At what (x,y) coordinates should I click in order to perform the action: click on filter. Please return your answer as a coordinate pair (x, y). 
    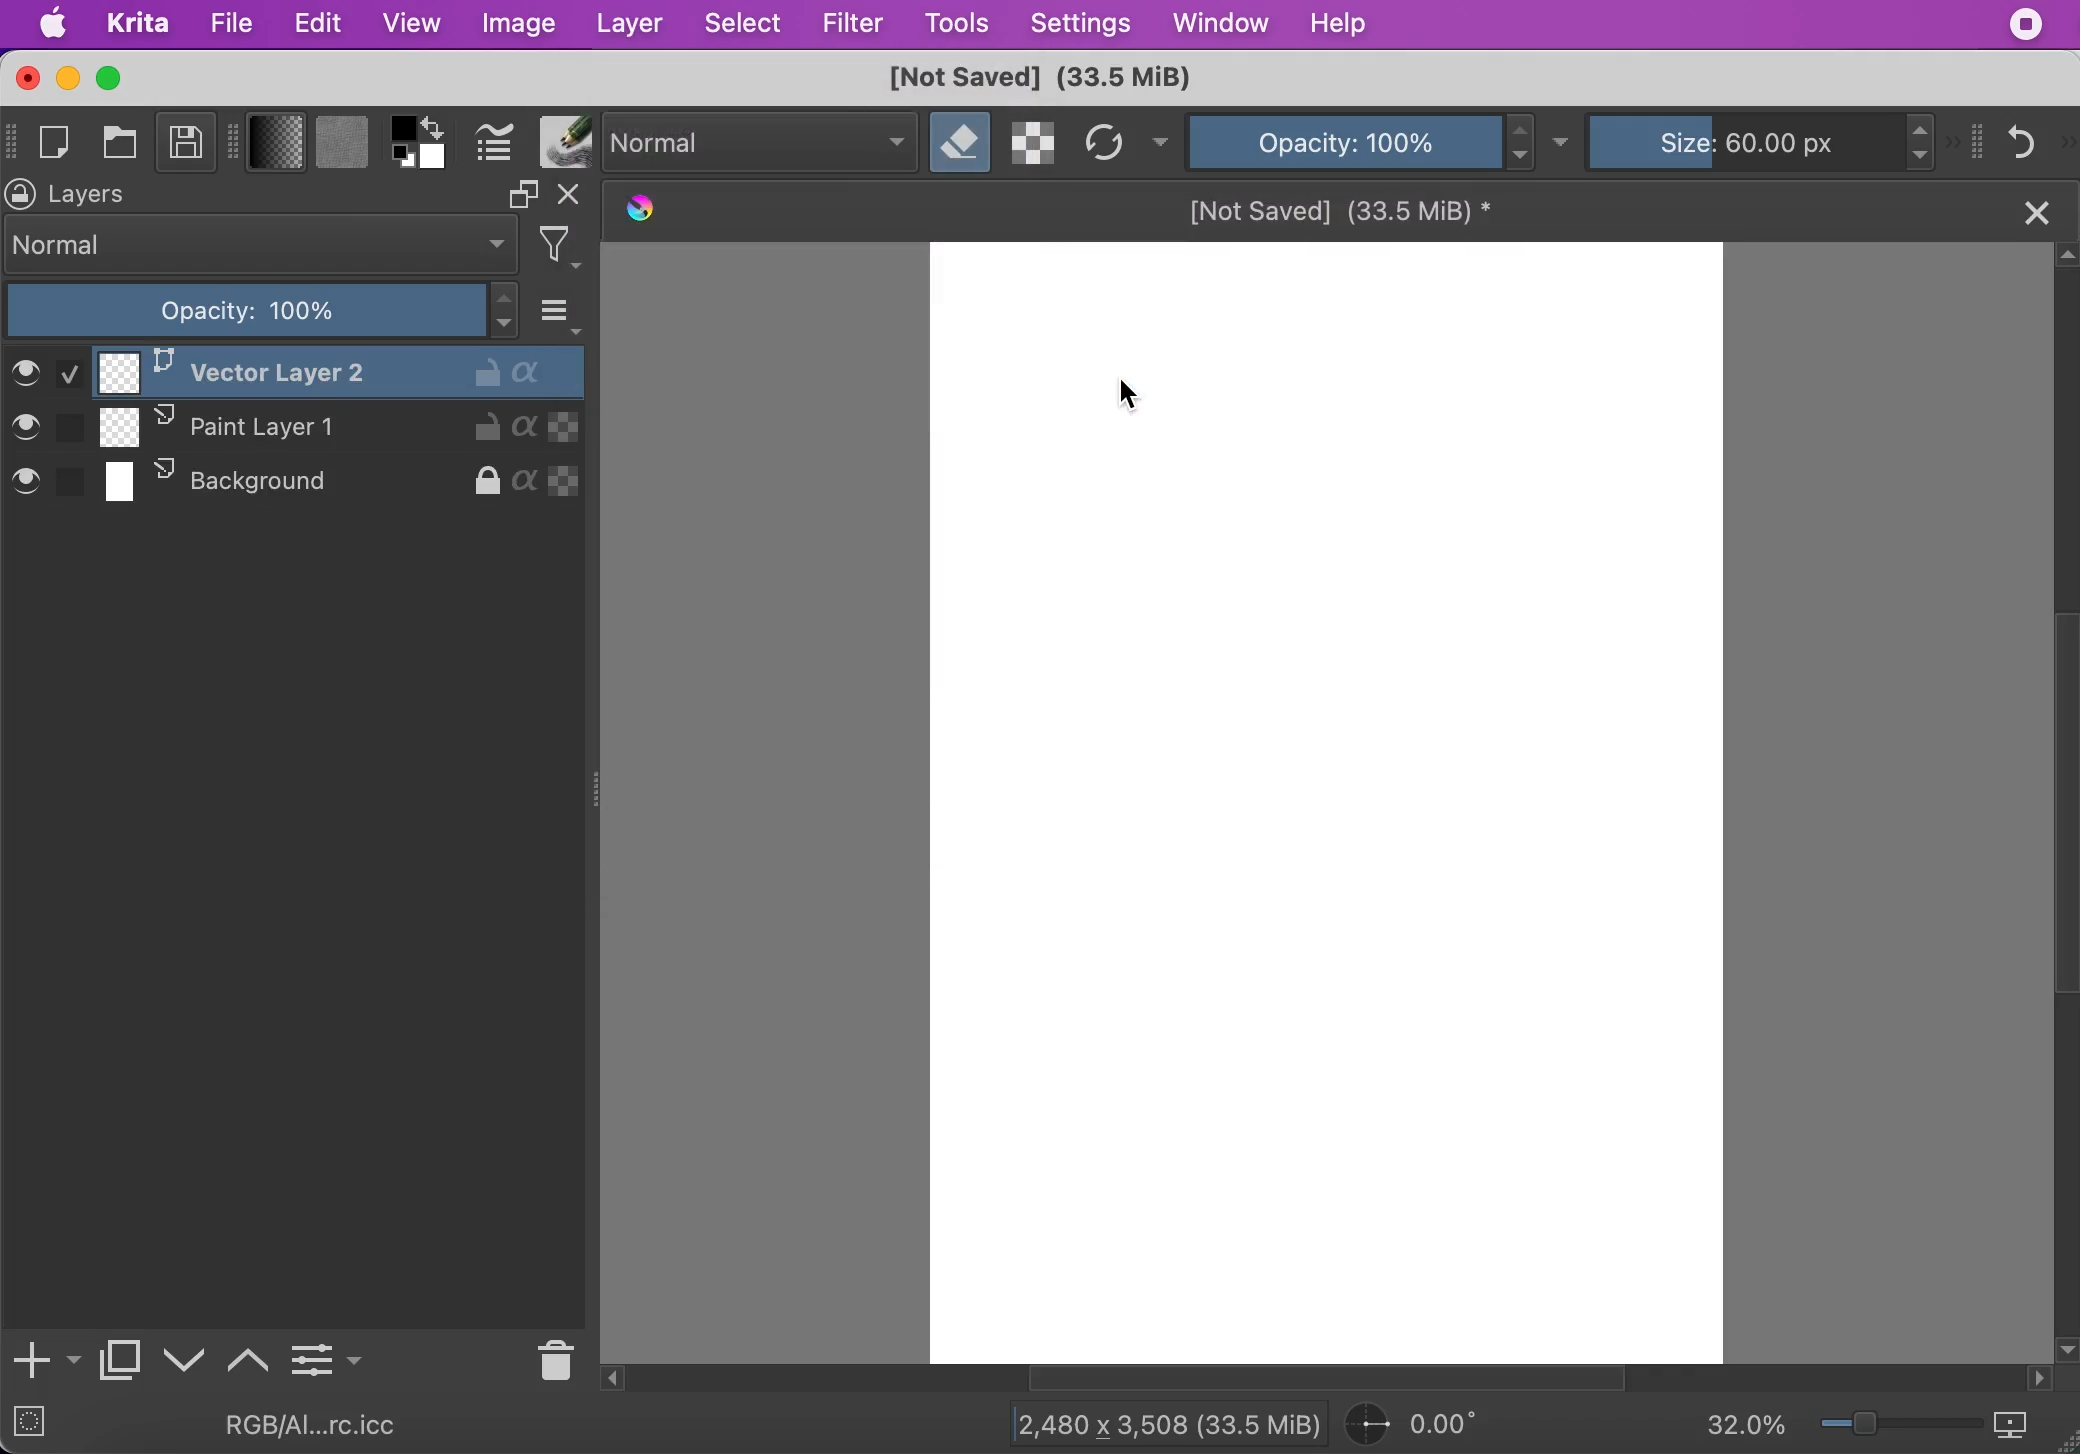
    Looking at the image, I should click on (852, 23).